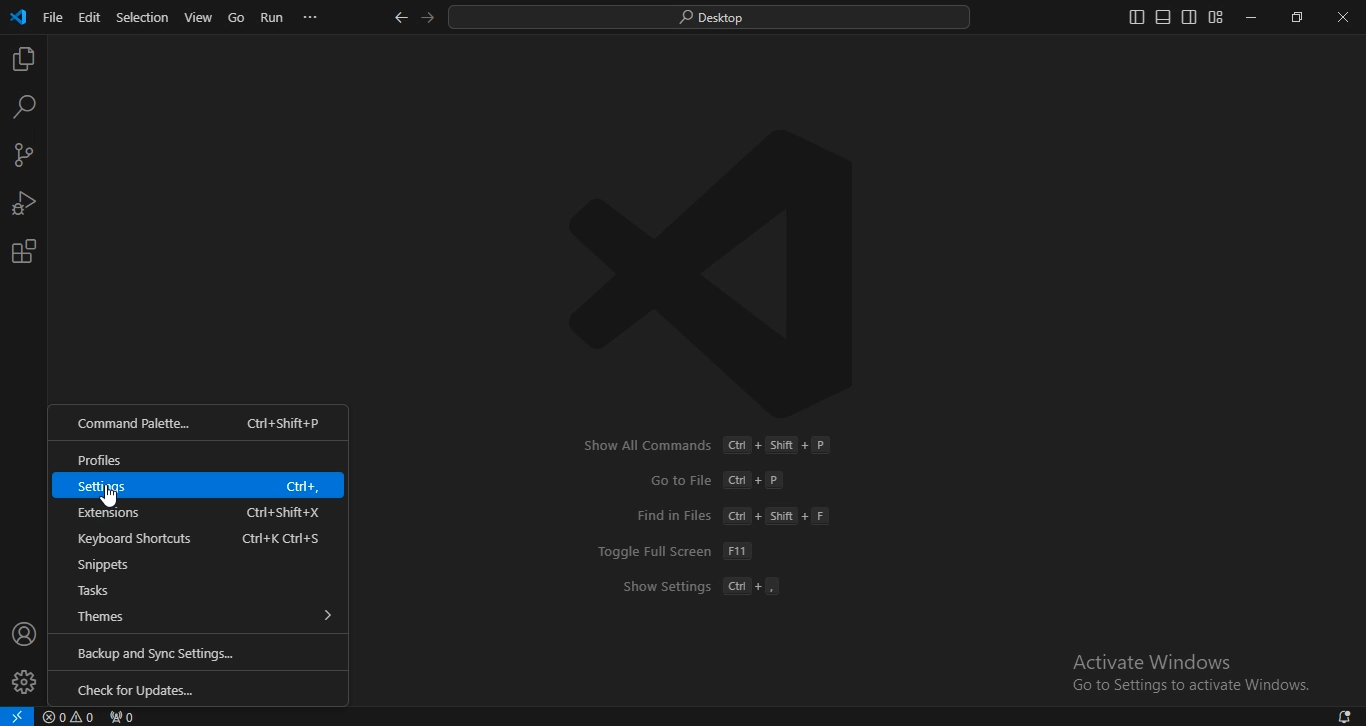 The image size is (1366, 726). Describe the element at coordinates (24, 157) in the screenshot. I see `source control` at that location.